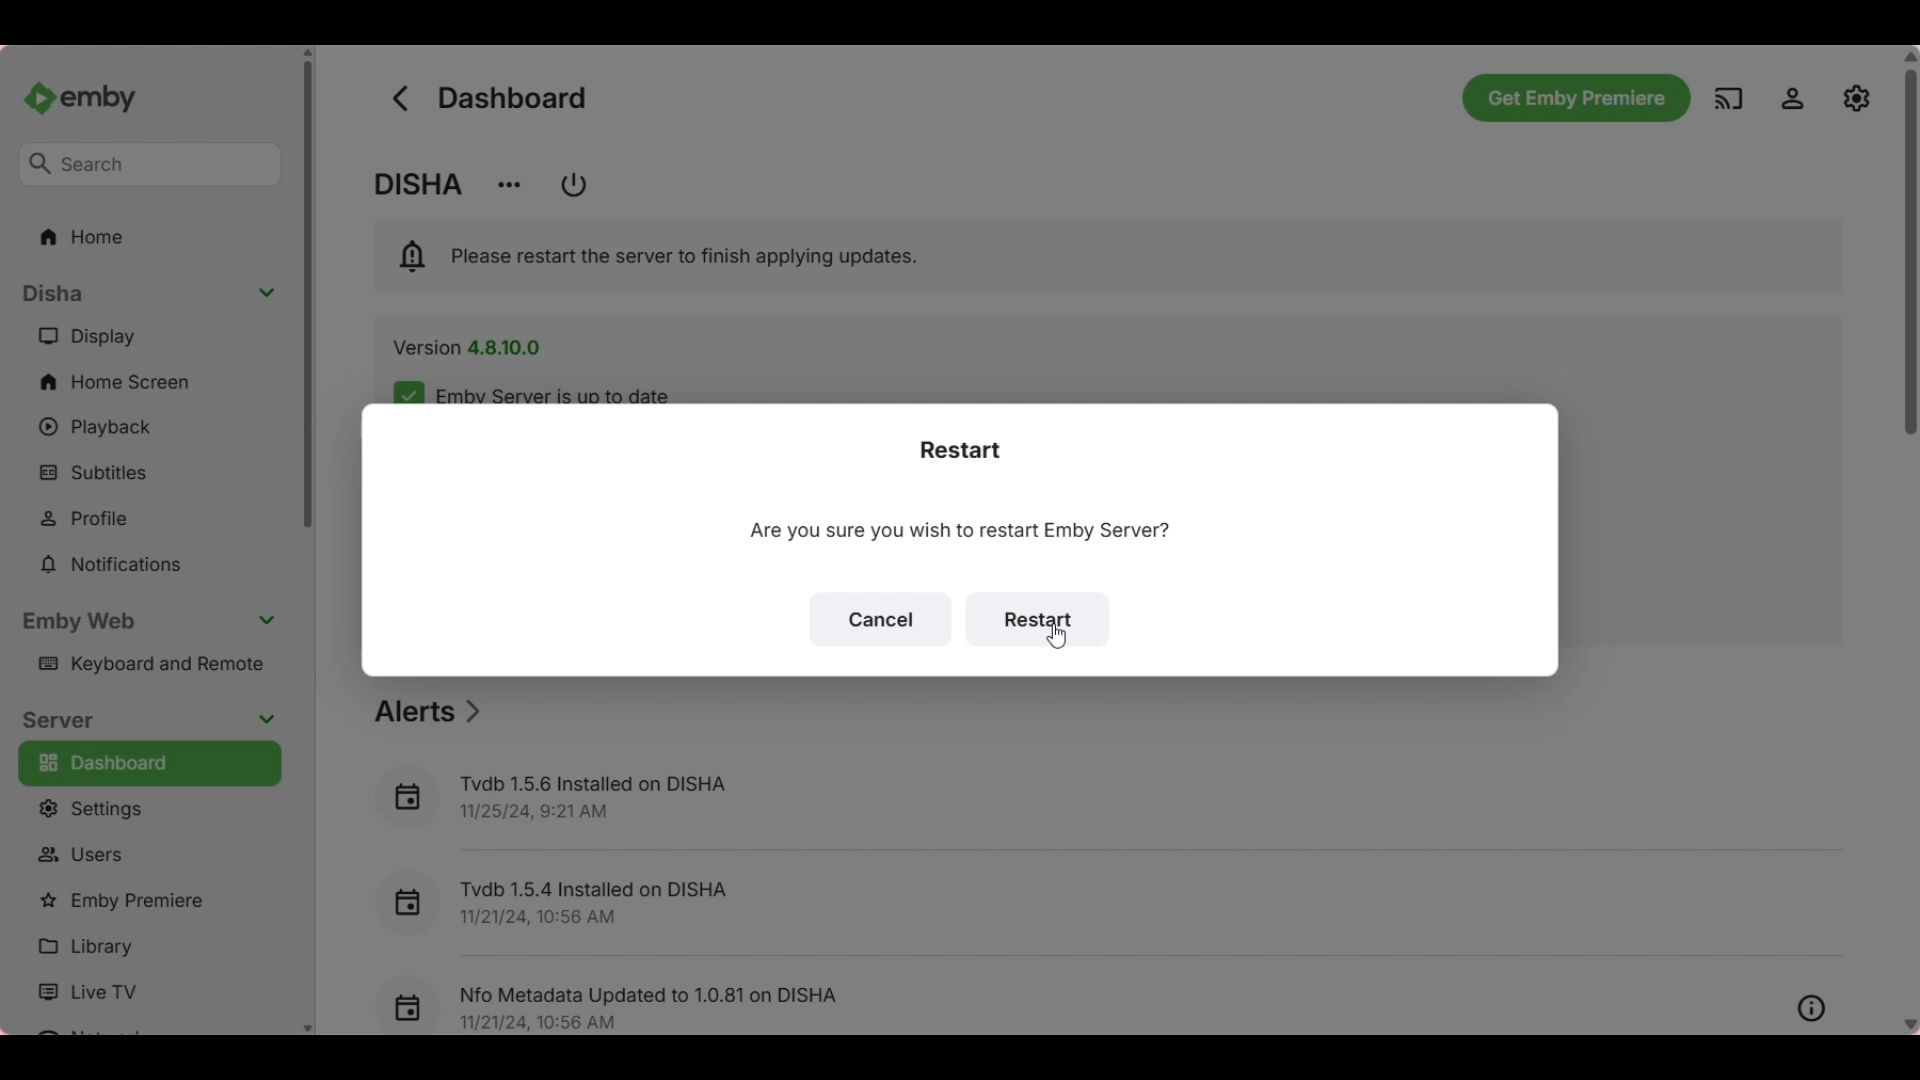 The width and height of the screenshot is (1920, 1080). Describe the element at coordinates (1910, 243) in the screenshot. I see `Vertical slide bar` at that location.